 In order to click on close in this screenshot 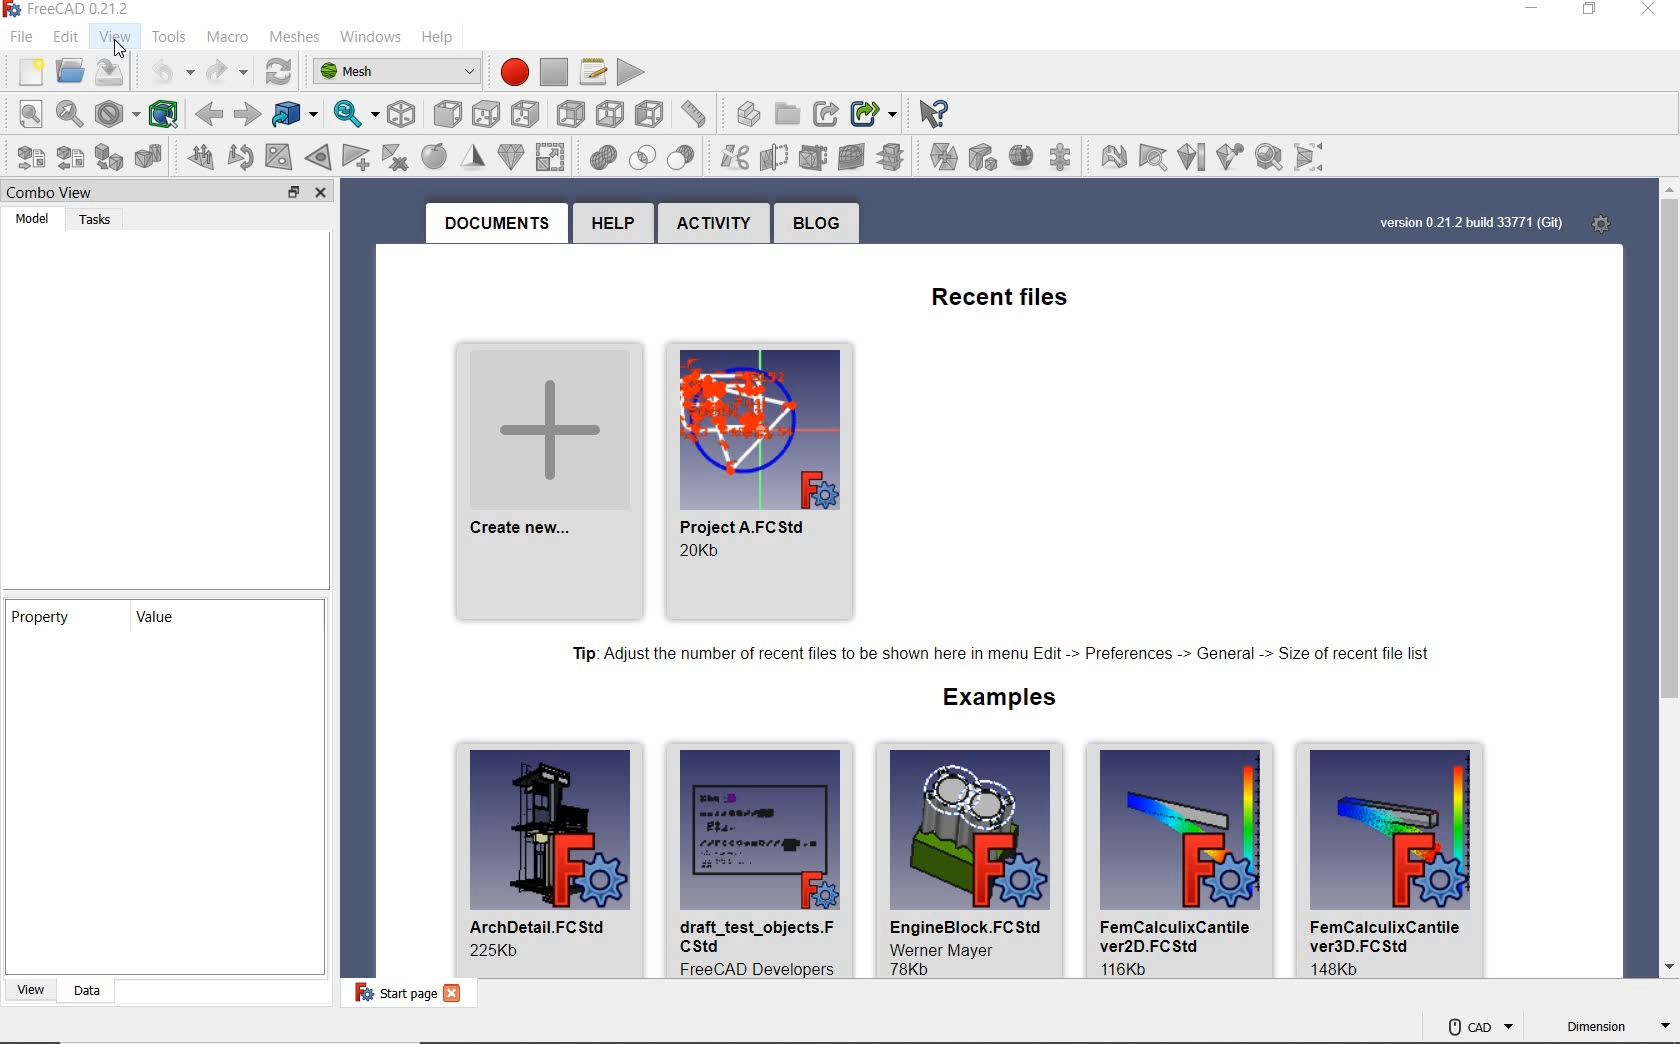, I will do `click(322, 195)`.